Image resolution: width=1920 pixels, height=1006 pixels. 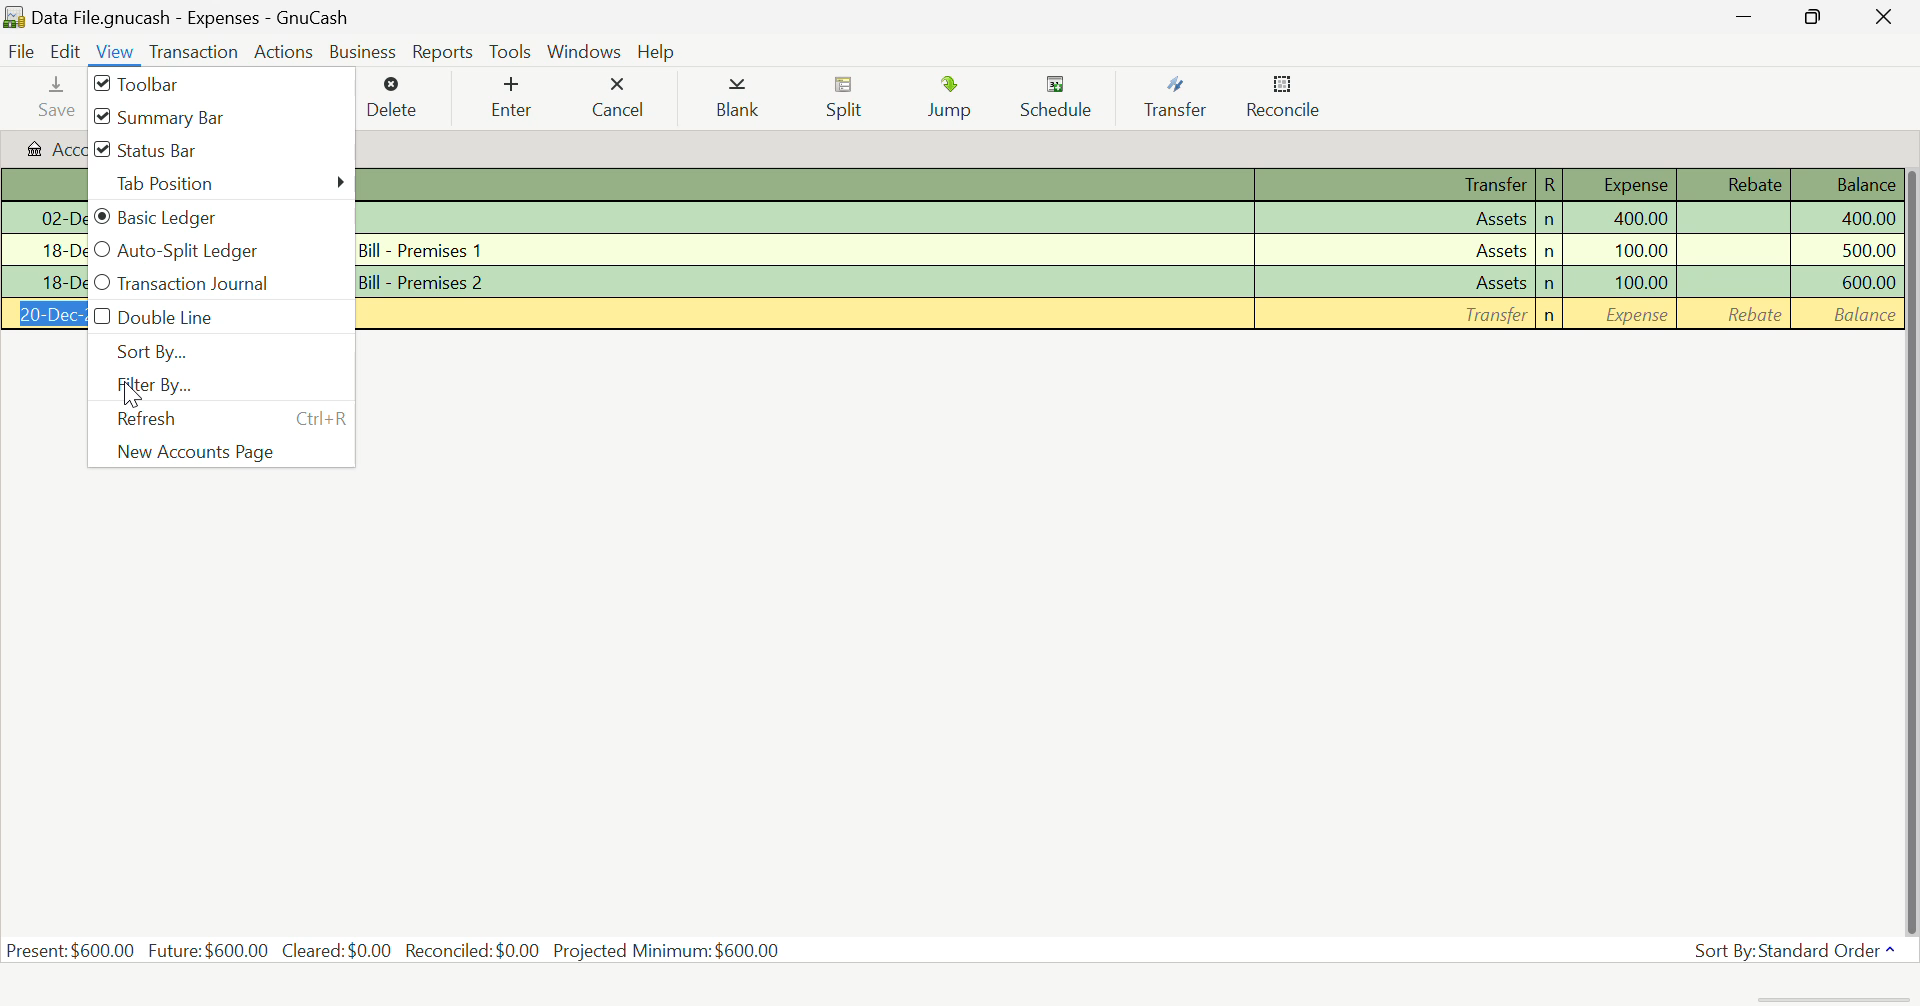 What do you see at coordinates (586, 50) in the screenshot?
I see `Windows` at bounding box center [586, 50].